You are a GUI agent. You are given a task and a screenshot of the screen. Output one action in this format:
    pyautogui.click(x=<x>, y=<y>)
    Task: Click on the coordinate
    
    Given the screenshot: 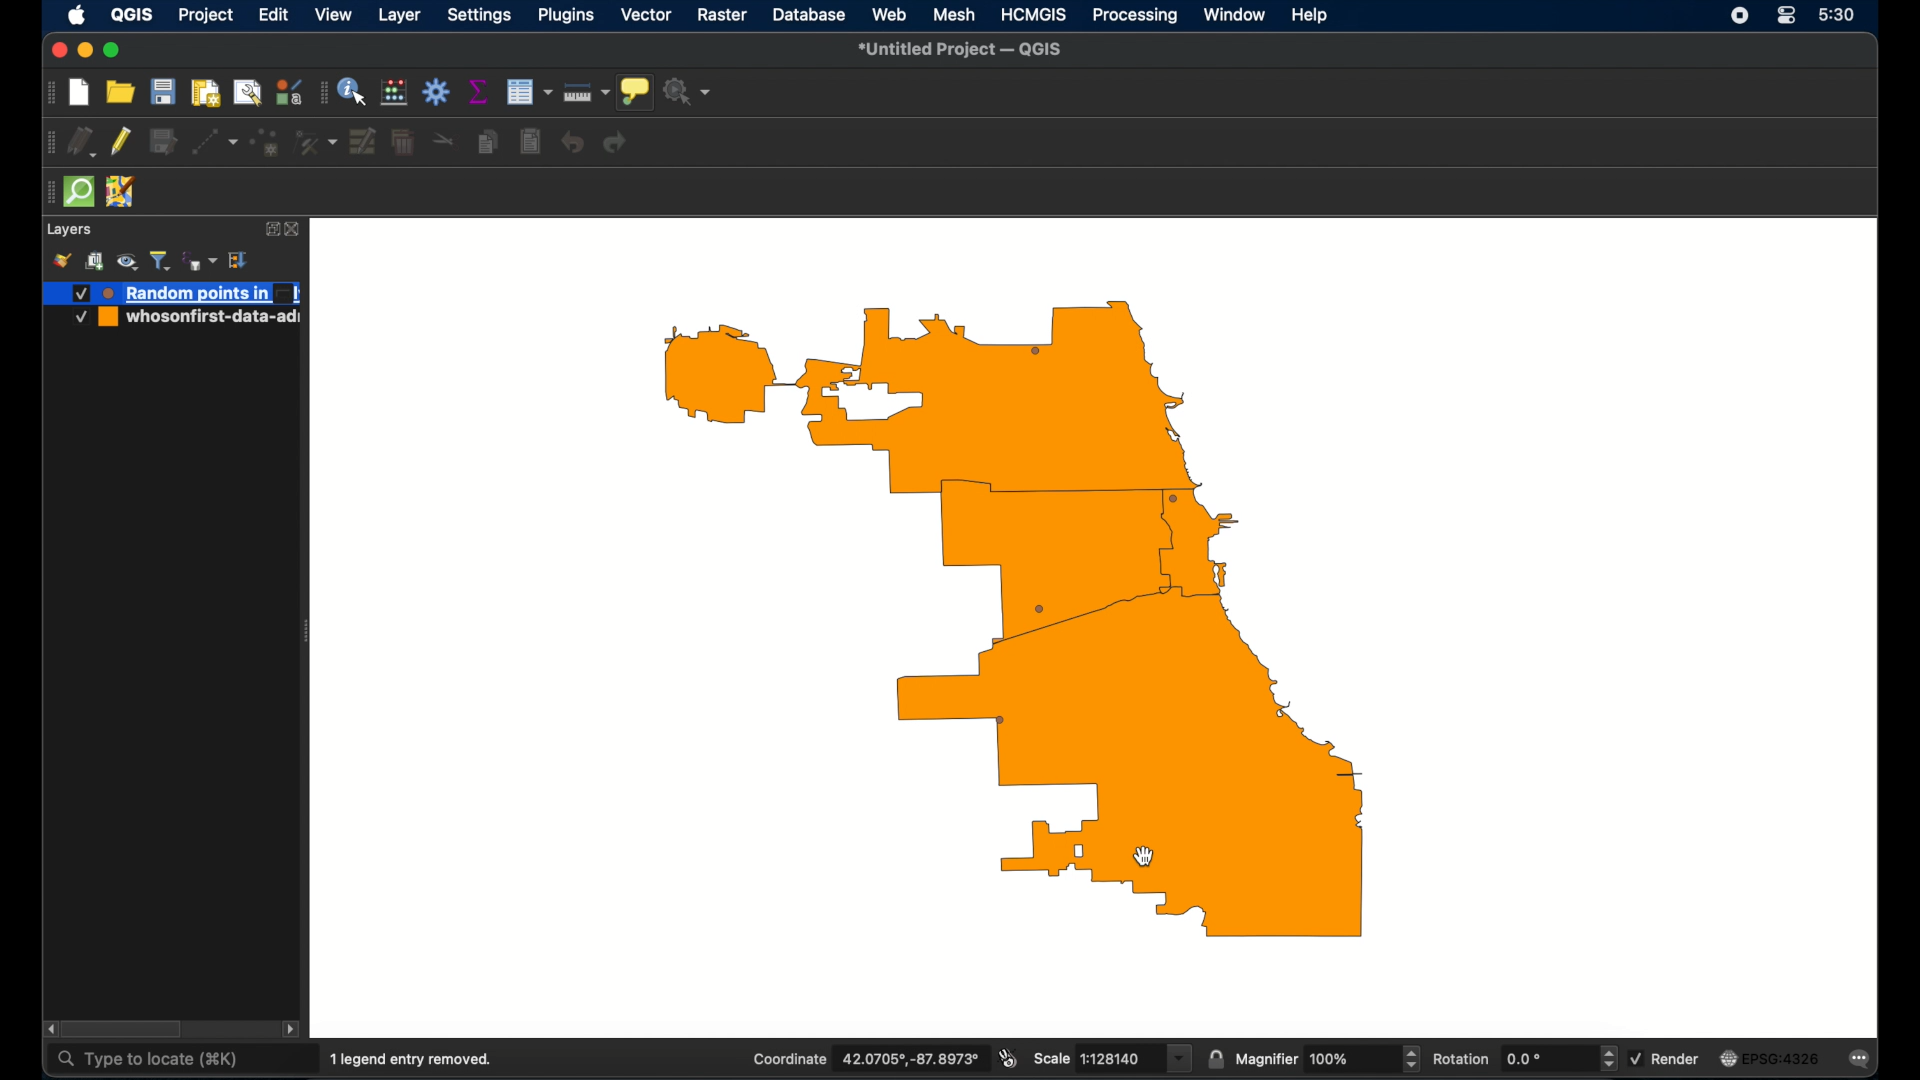 What is the action you would take?
    pyautogui.click(x=866, y=1058)
    